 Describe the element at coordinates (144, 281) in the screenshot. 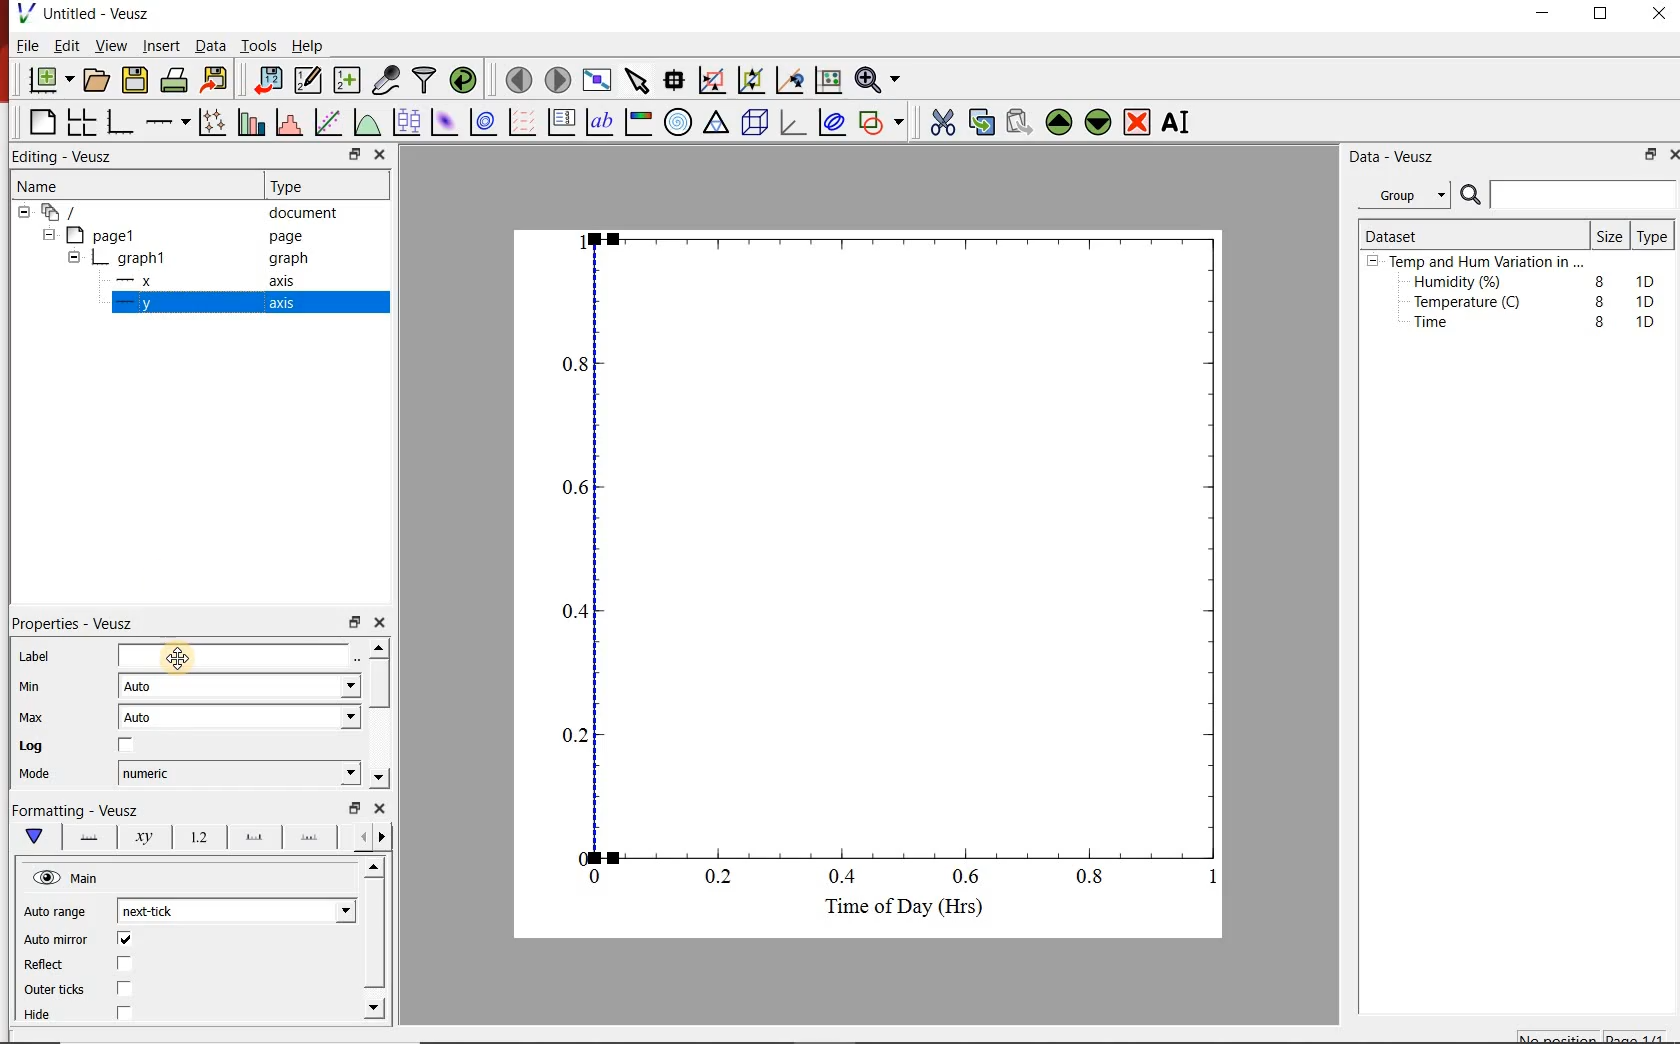

I see `x` at that location.